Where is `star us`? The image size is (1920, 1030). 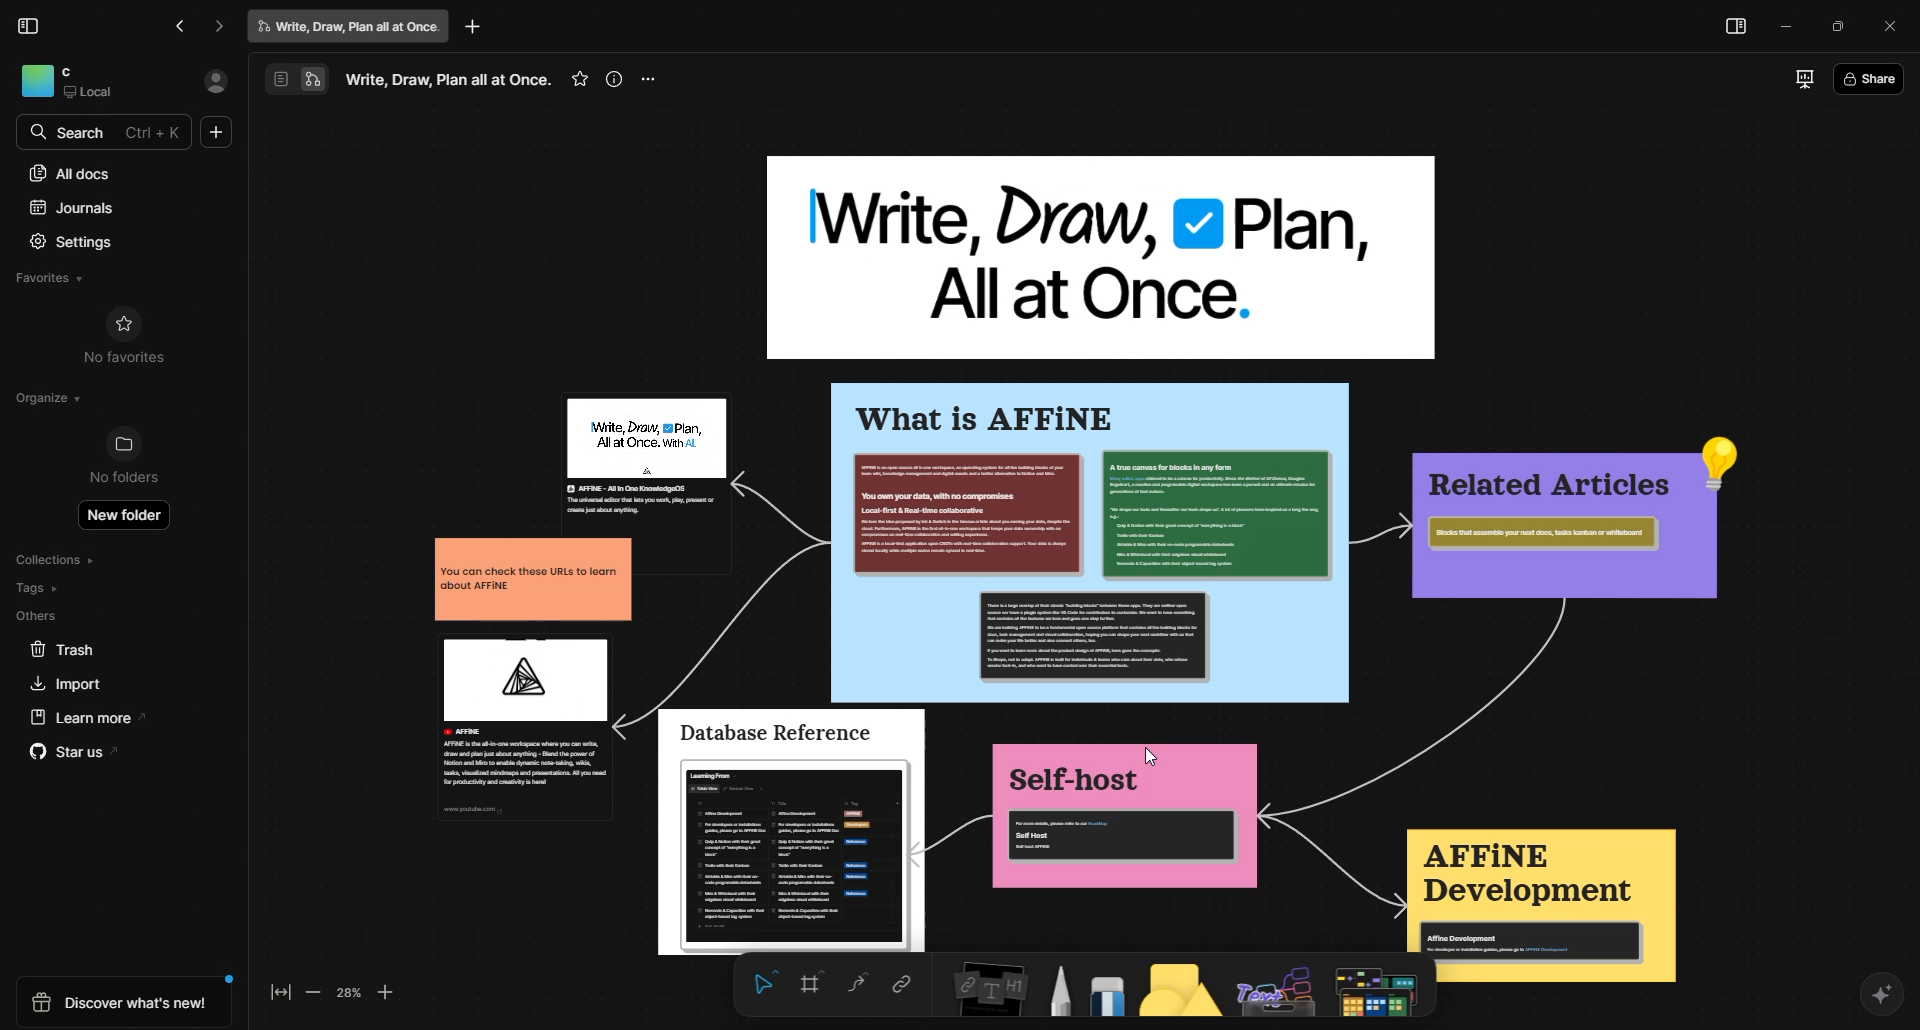
star us is located at coordinates (73, 755).